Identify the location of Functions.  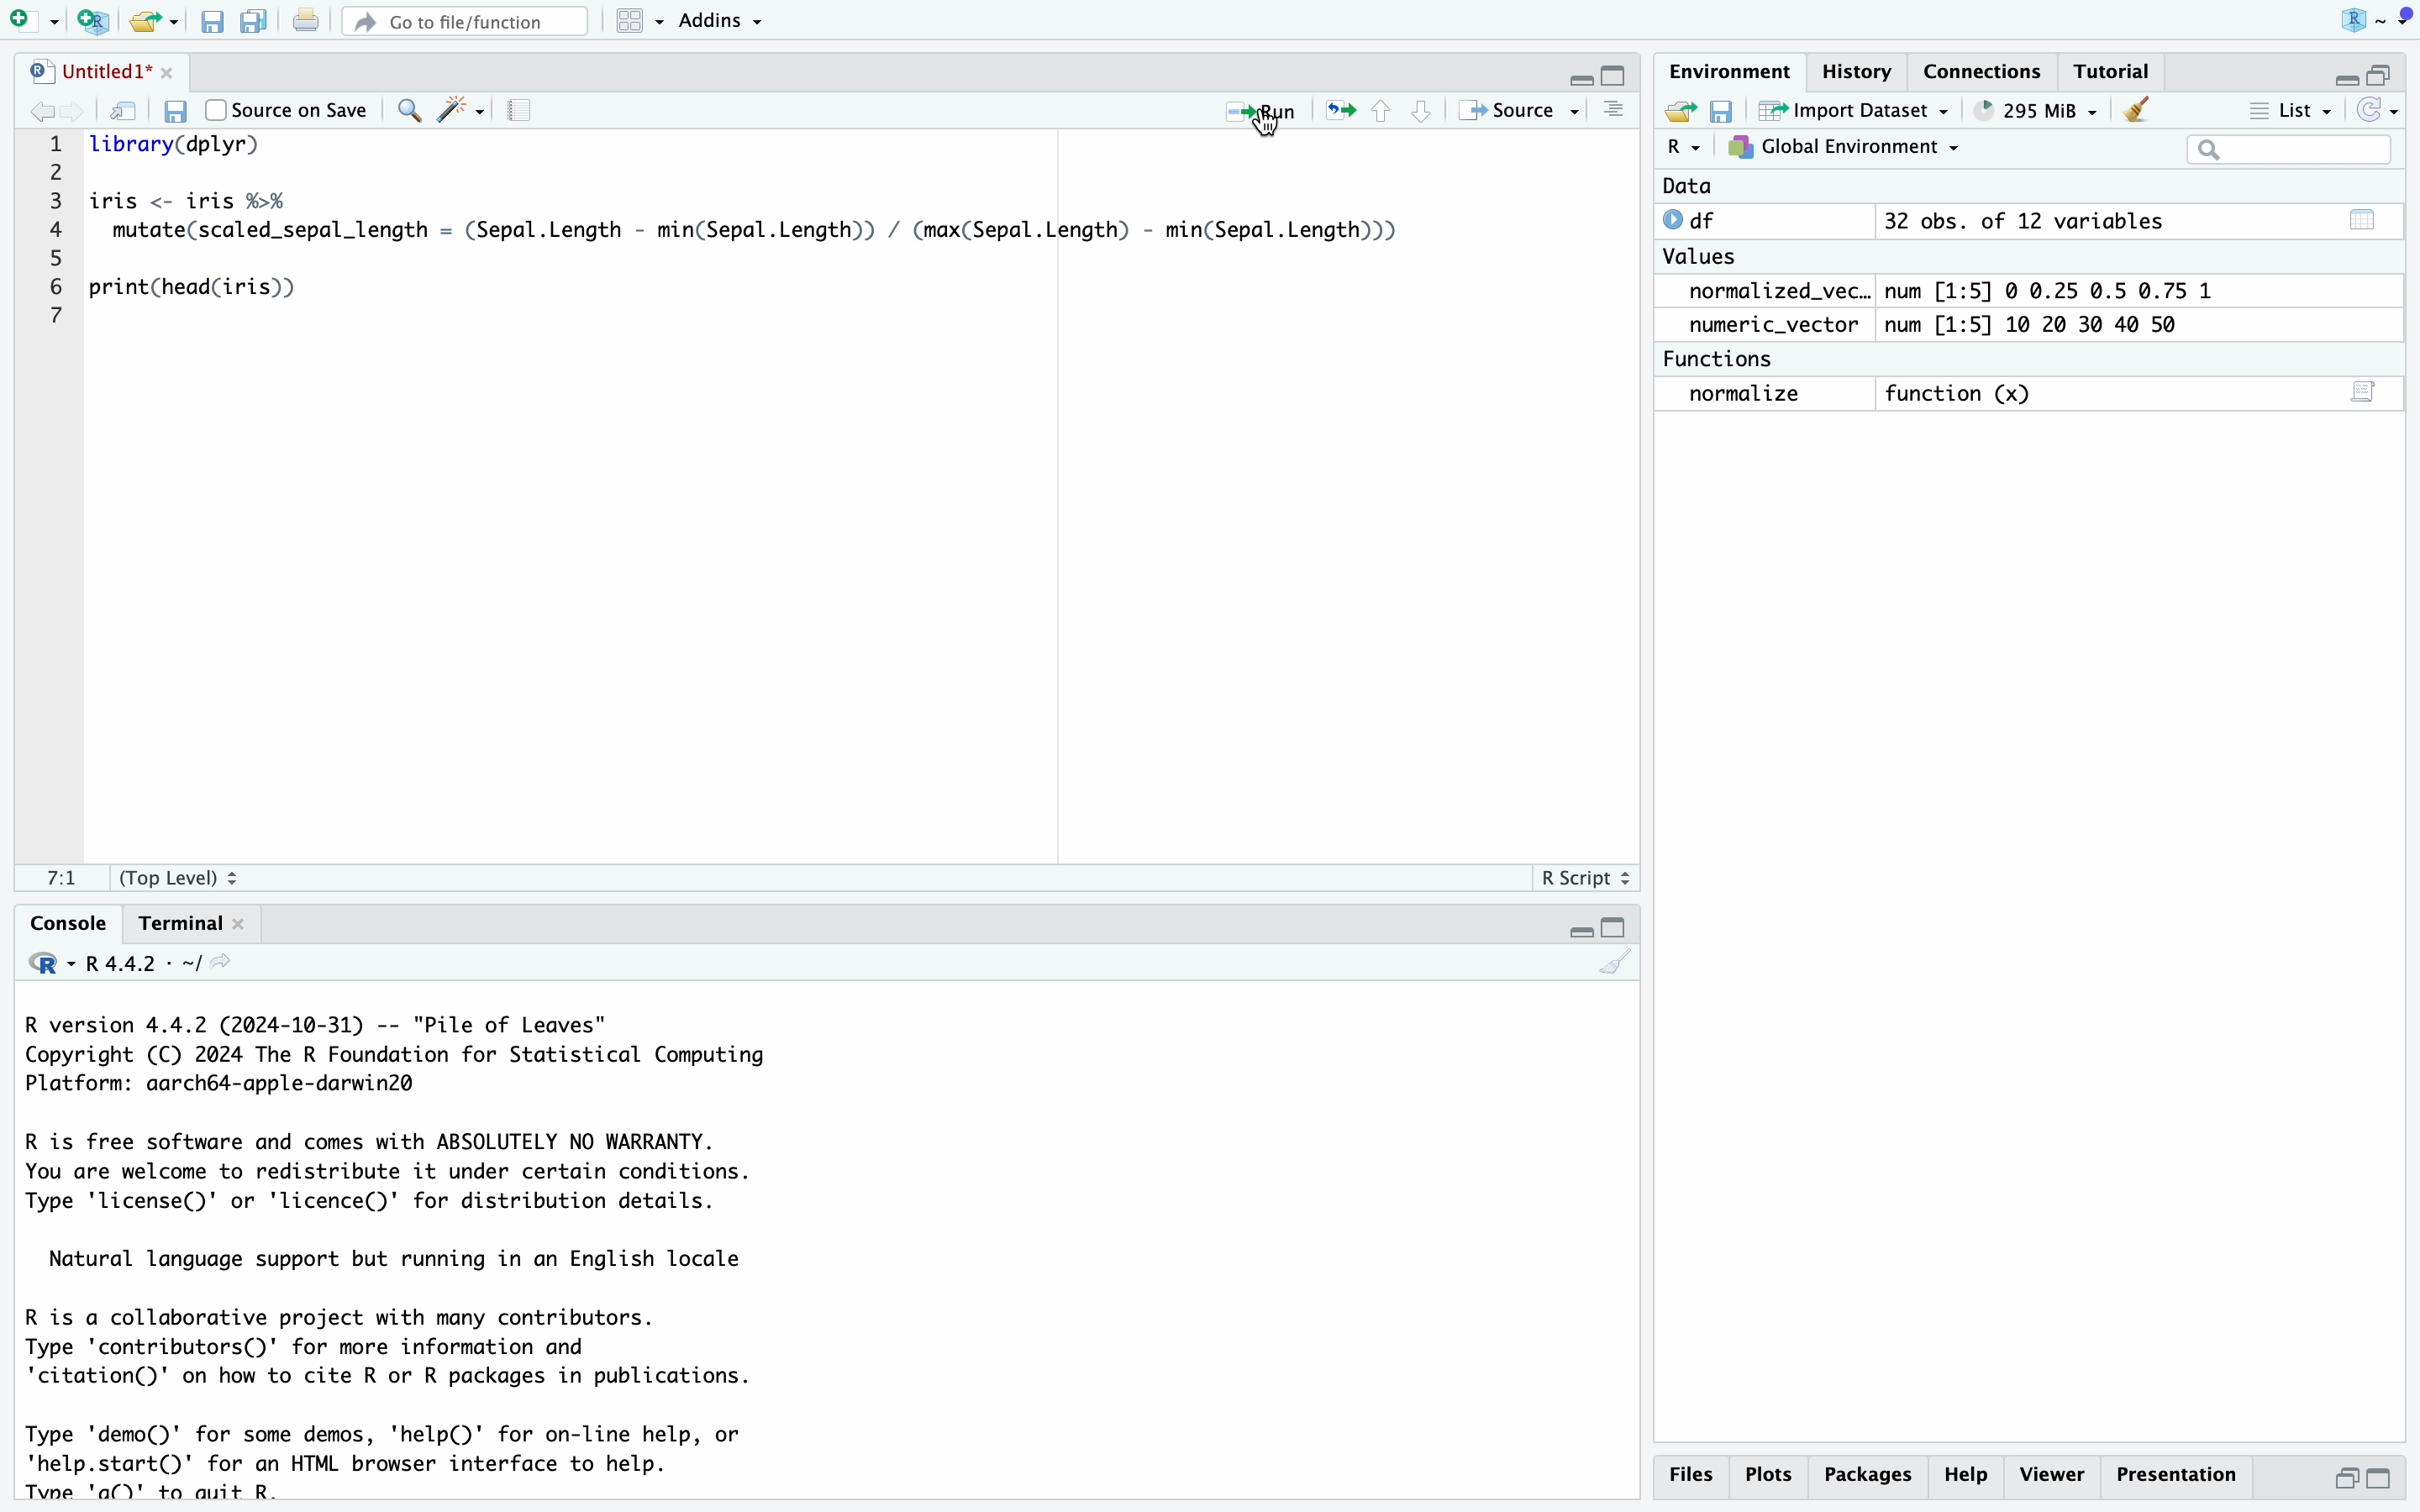
(1724, 359).